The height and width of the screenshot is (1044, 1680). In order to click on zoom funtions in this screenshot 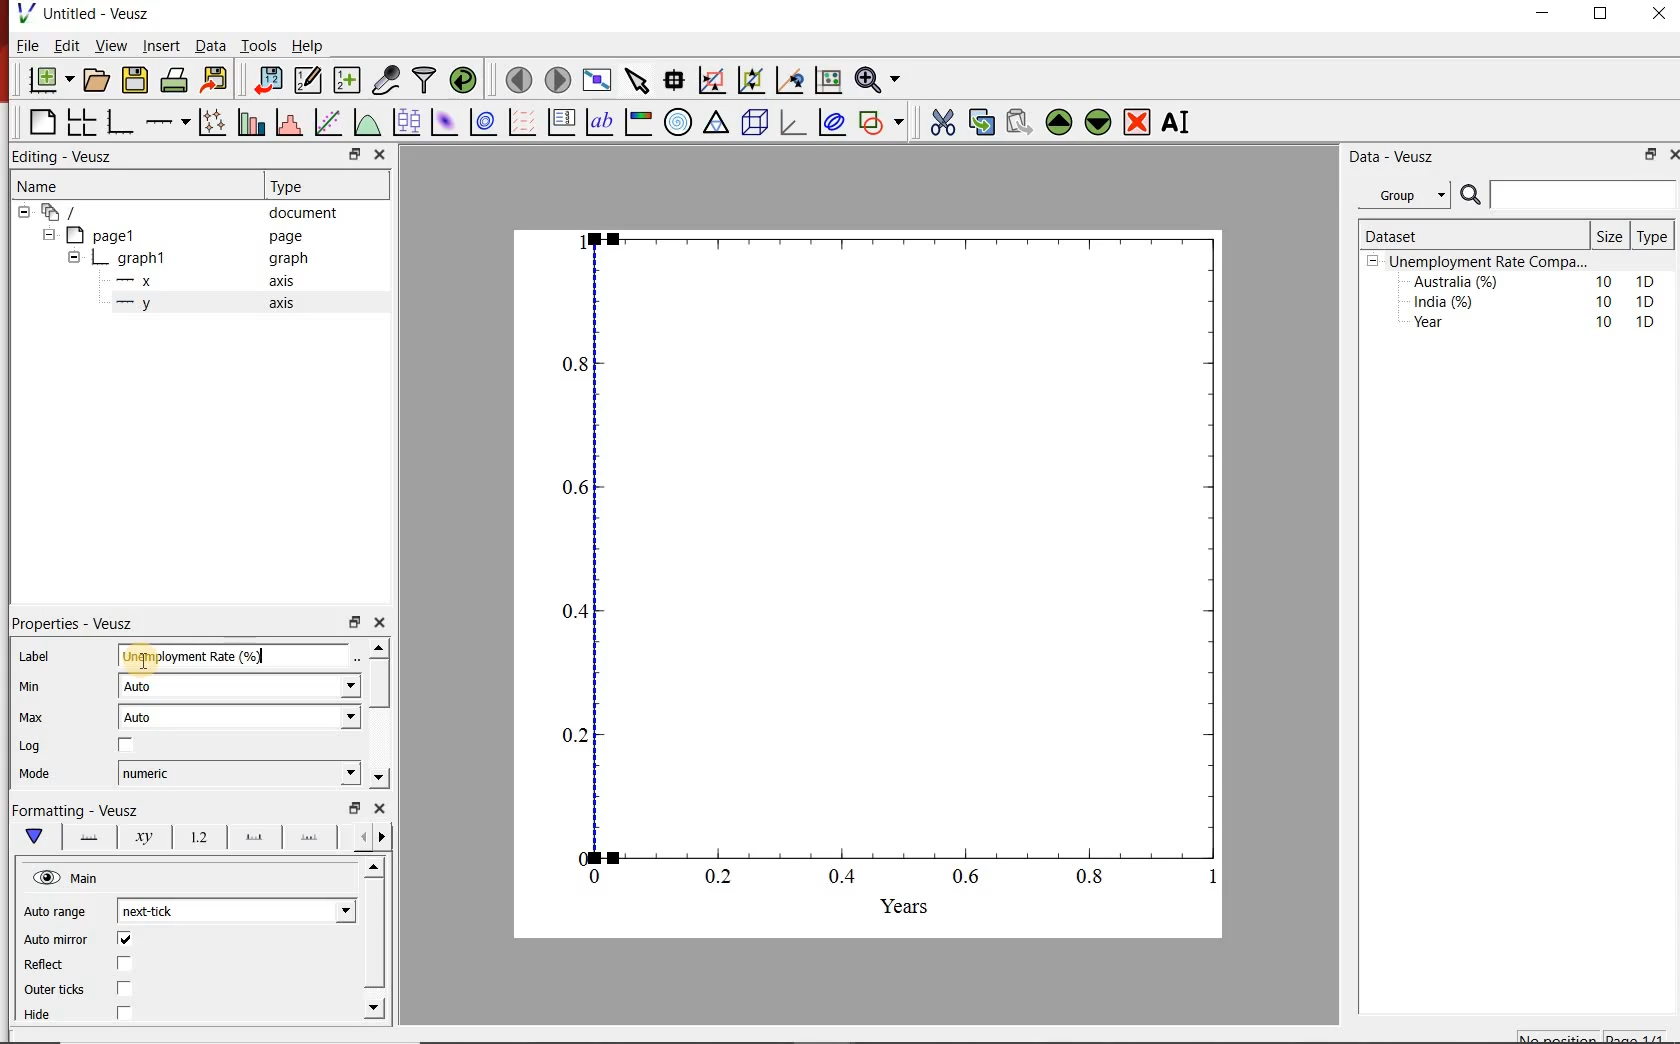, I will do `click(881, 78)`.